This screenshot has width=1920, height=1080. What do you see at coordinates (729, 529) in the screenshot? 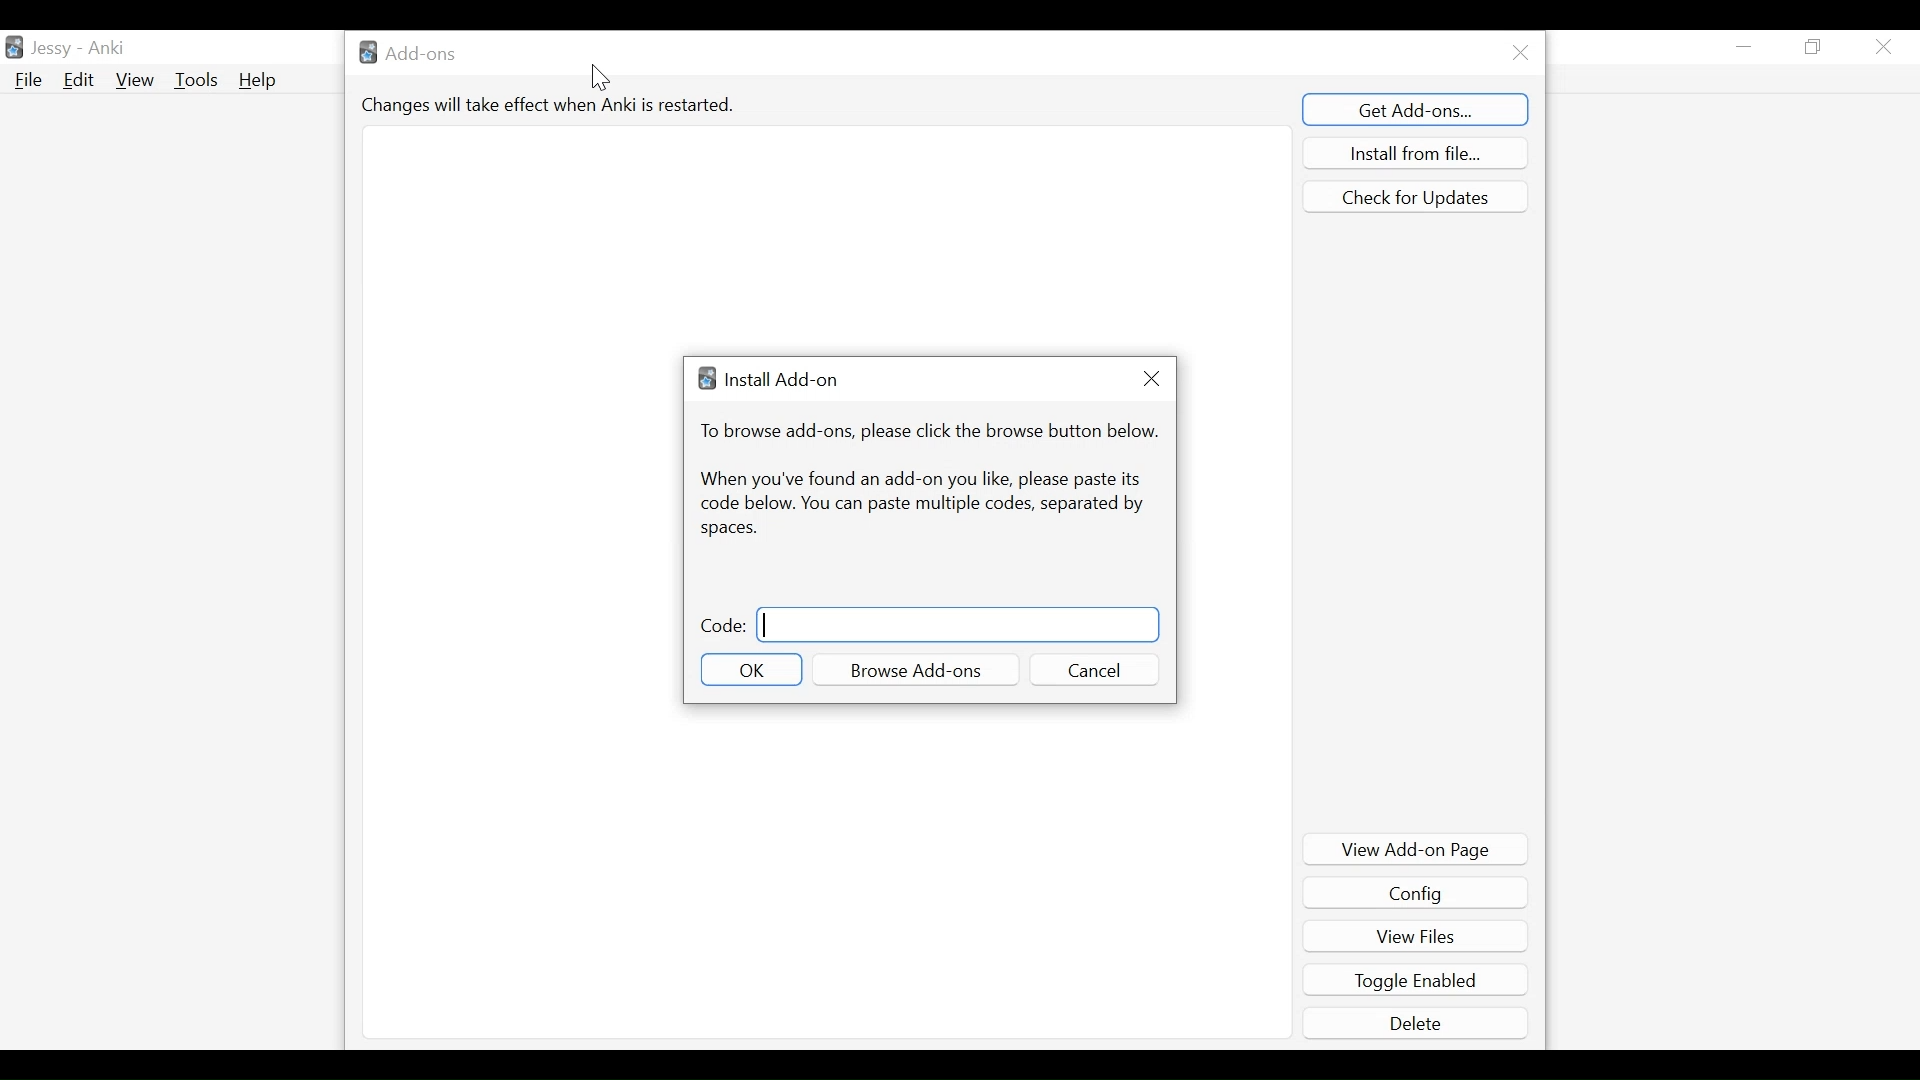
I see `Spaces` at bounding box center [729, 529].